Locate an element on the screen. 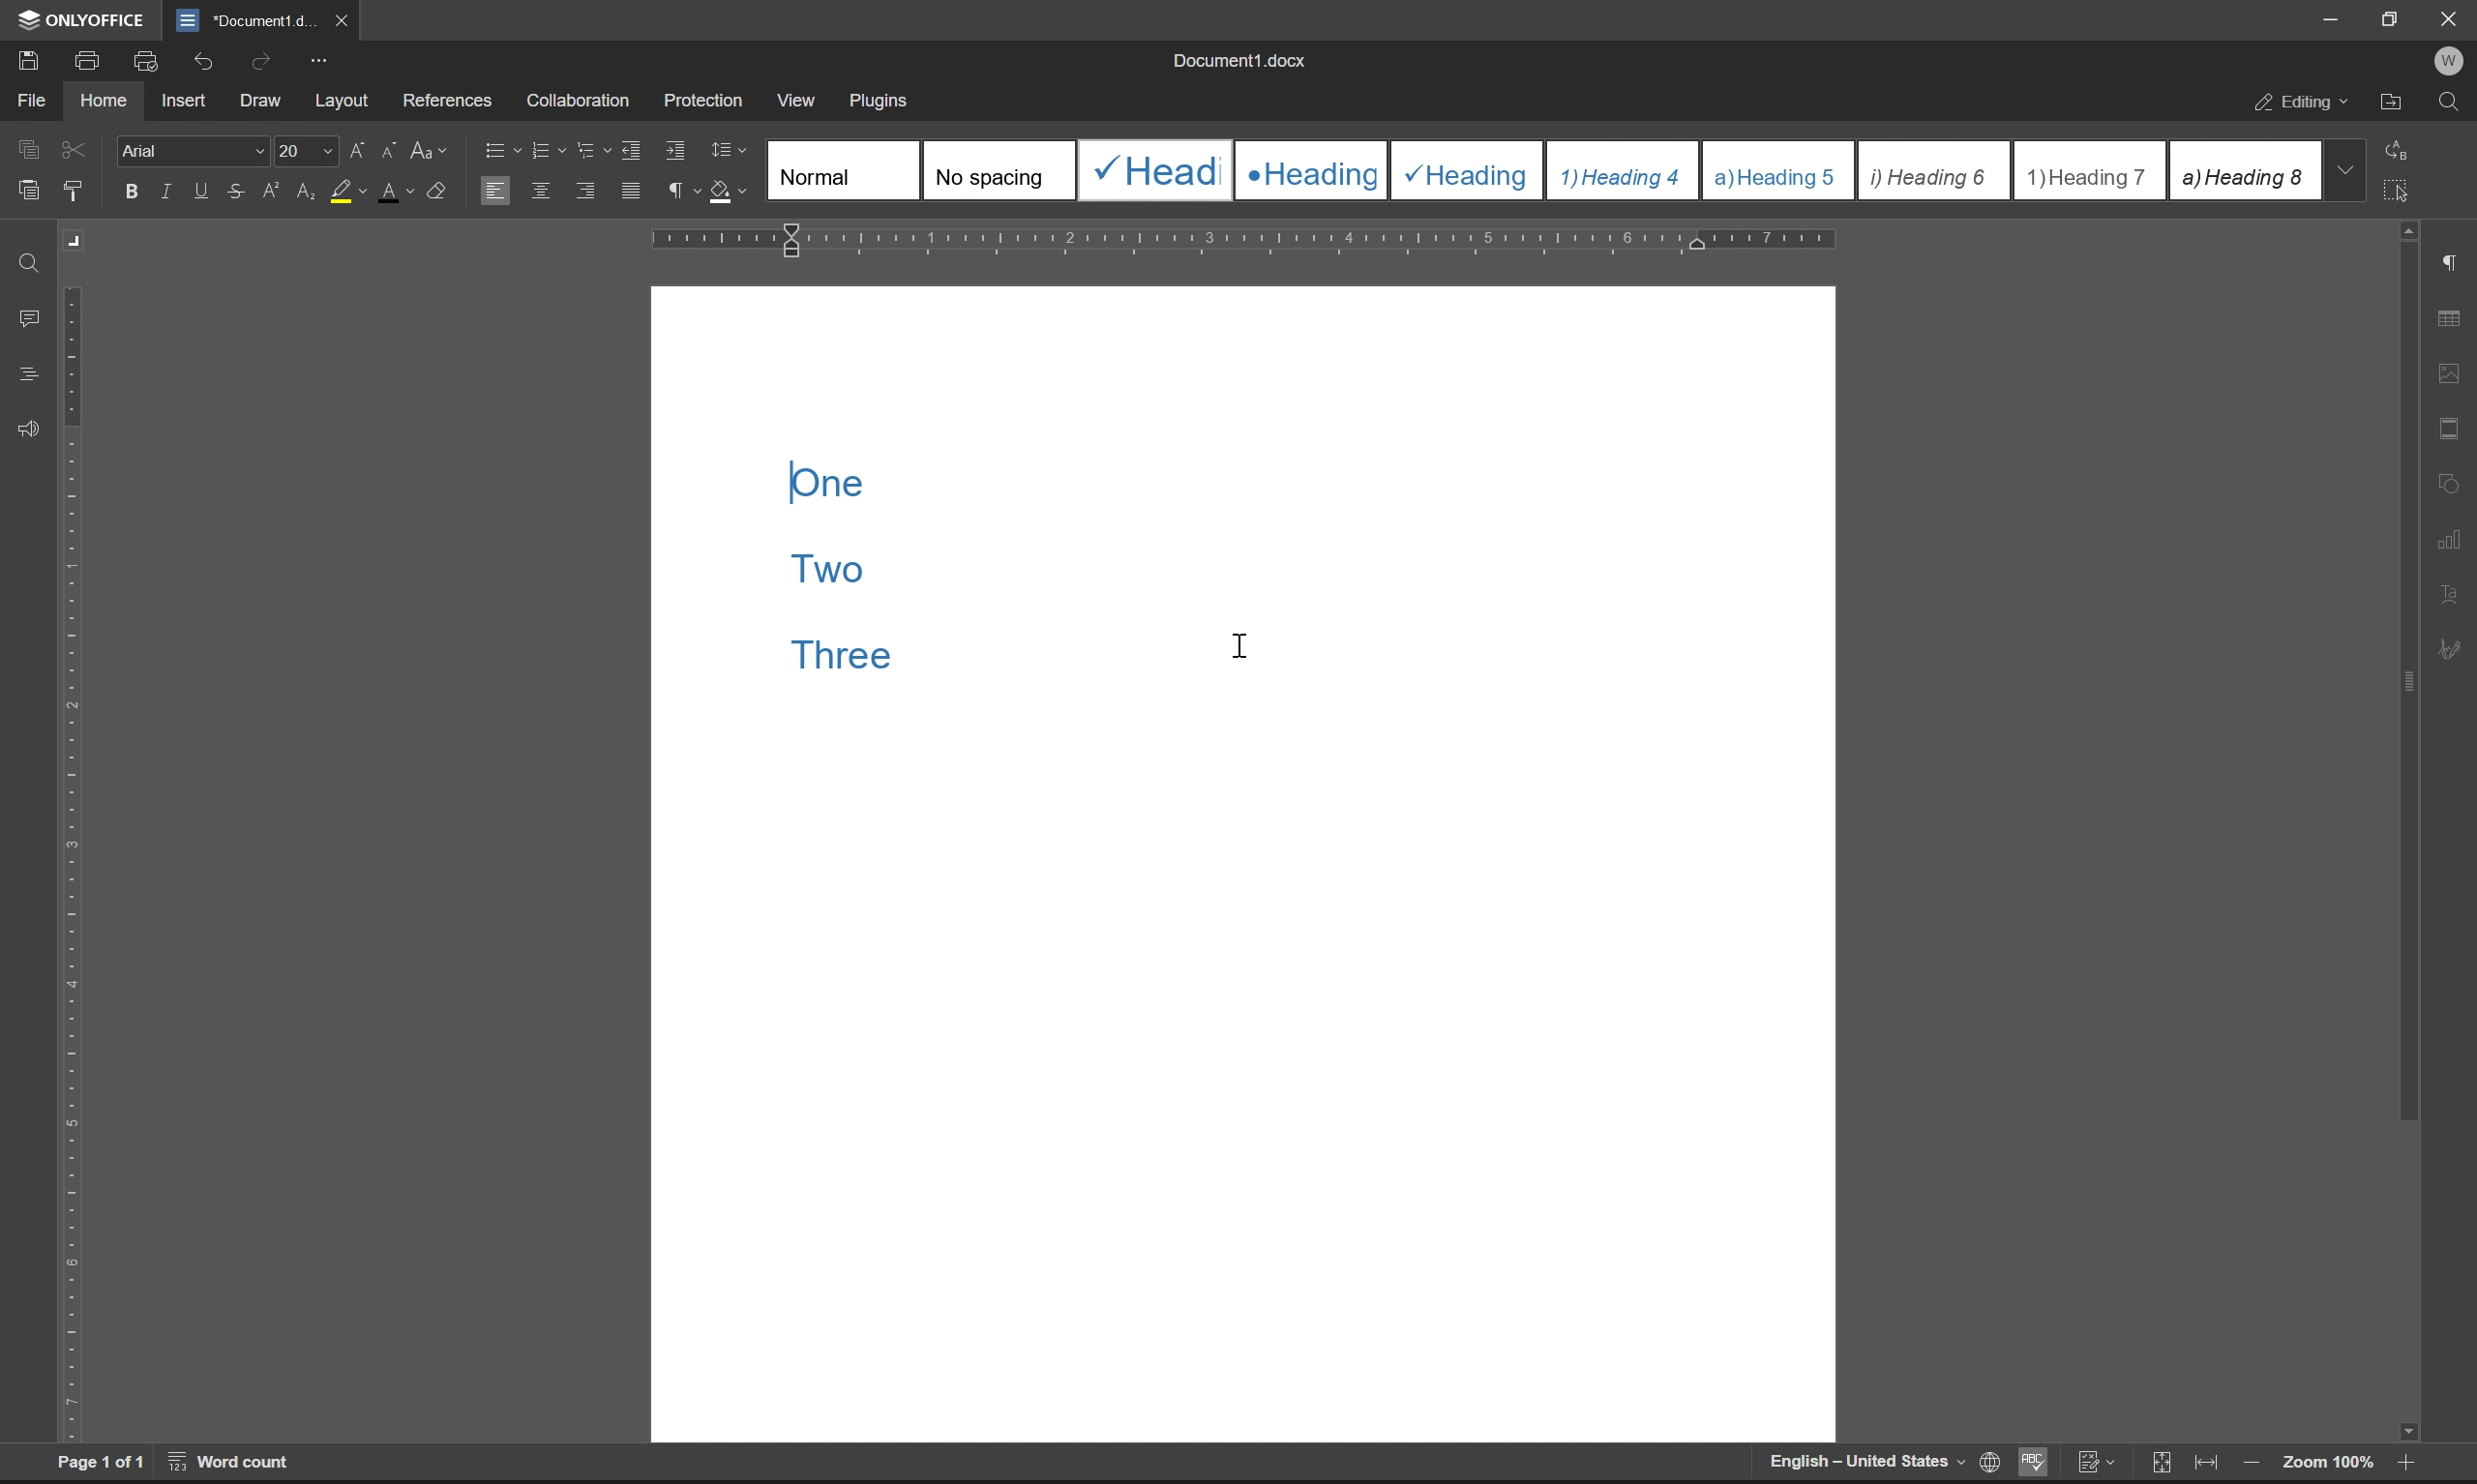 This screenshot has height=1484, width=2477. Heading 3 is located at coordinates (1468, 171).